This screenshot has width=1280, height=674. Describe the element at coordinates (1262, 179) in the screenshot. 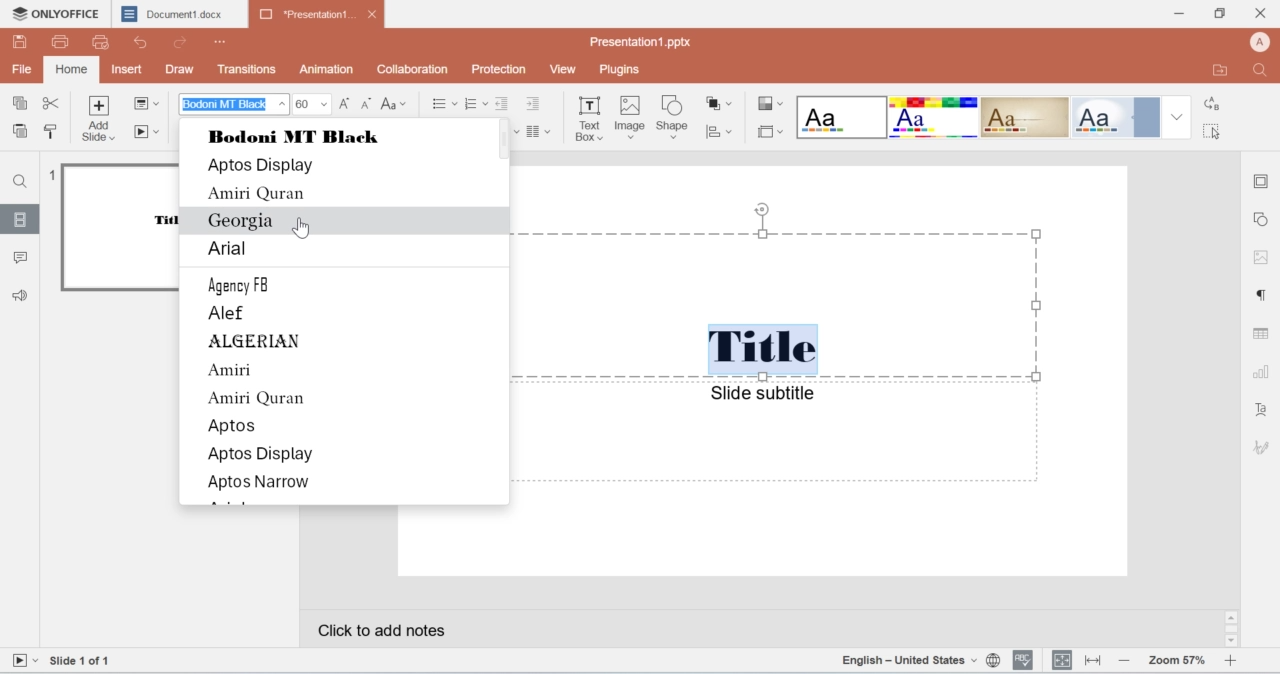

I see `border` at that location.